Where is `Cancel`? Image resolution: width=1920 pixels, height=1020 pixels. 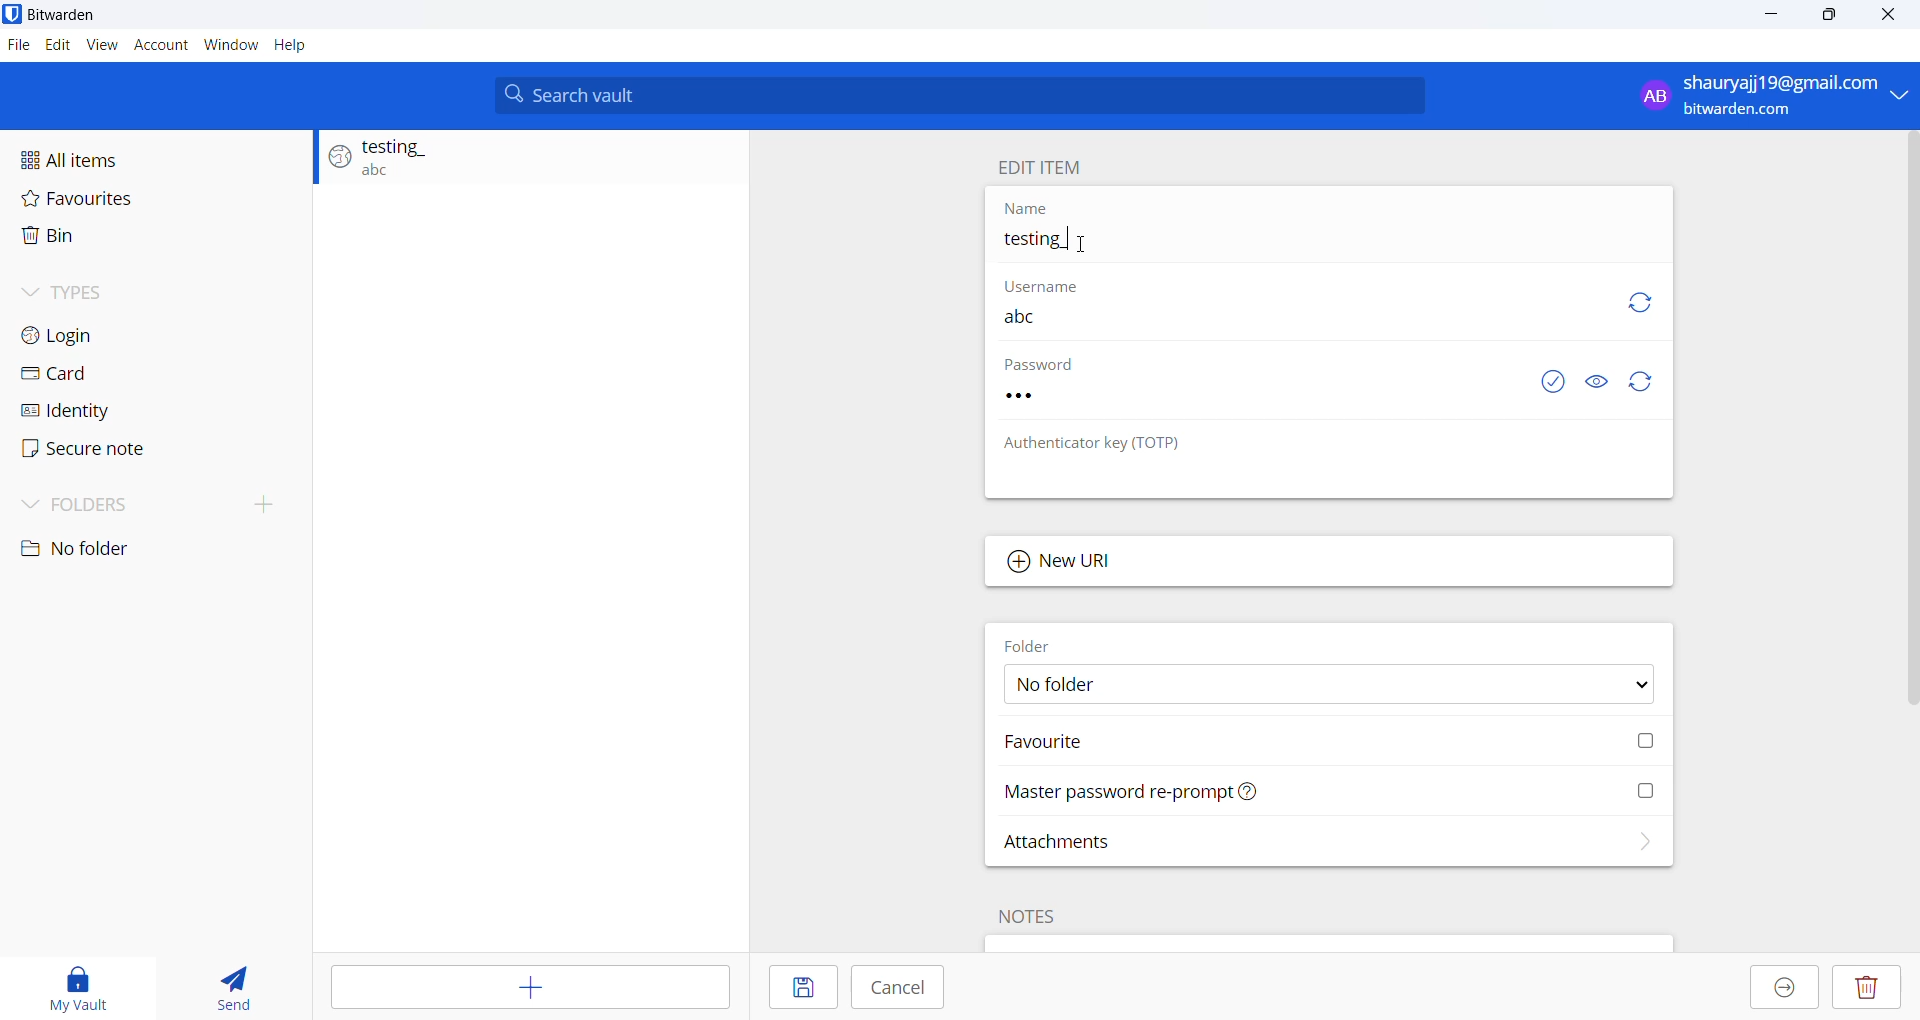 Cancel is located at coordinates (899, 989).